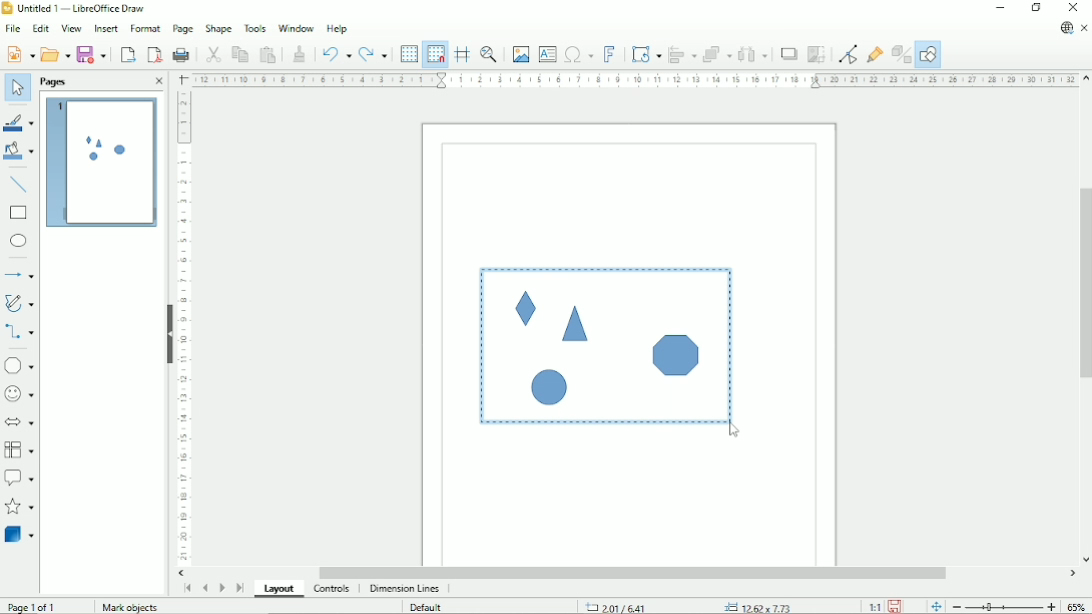  What do you see at coordinates (144, 29) in the screenshot?
I see `Format` at bounding box center [144, 29].